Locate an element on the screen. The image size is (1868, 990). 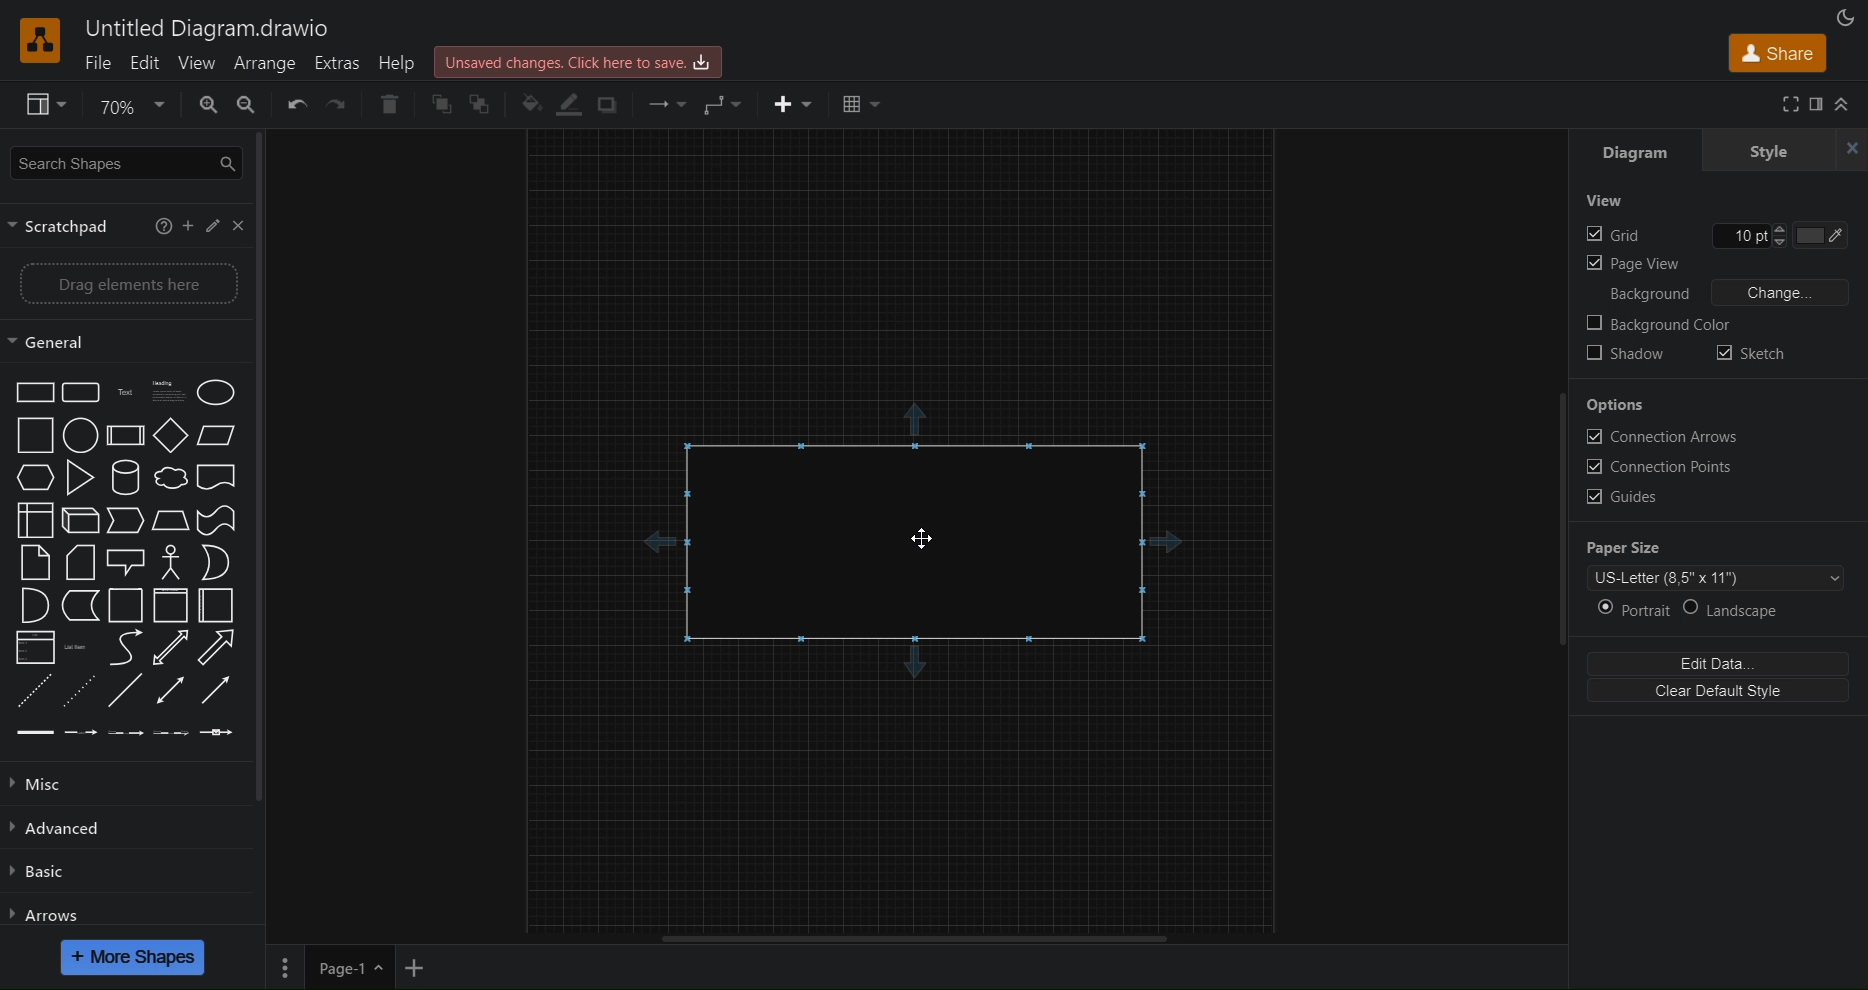
Page 1 is located at coordinates (348, 968).